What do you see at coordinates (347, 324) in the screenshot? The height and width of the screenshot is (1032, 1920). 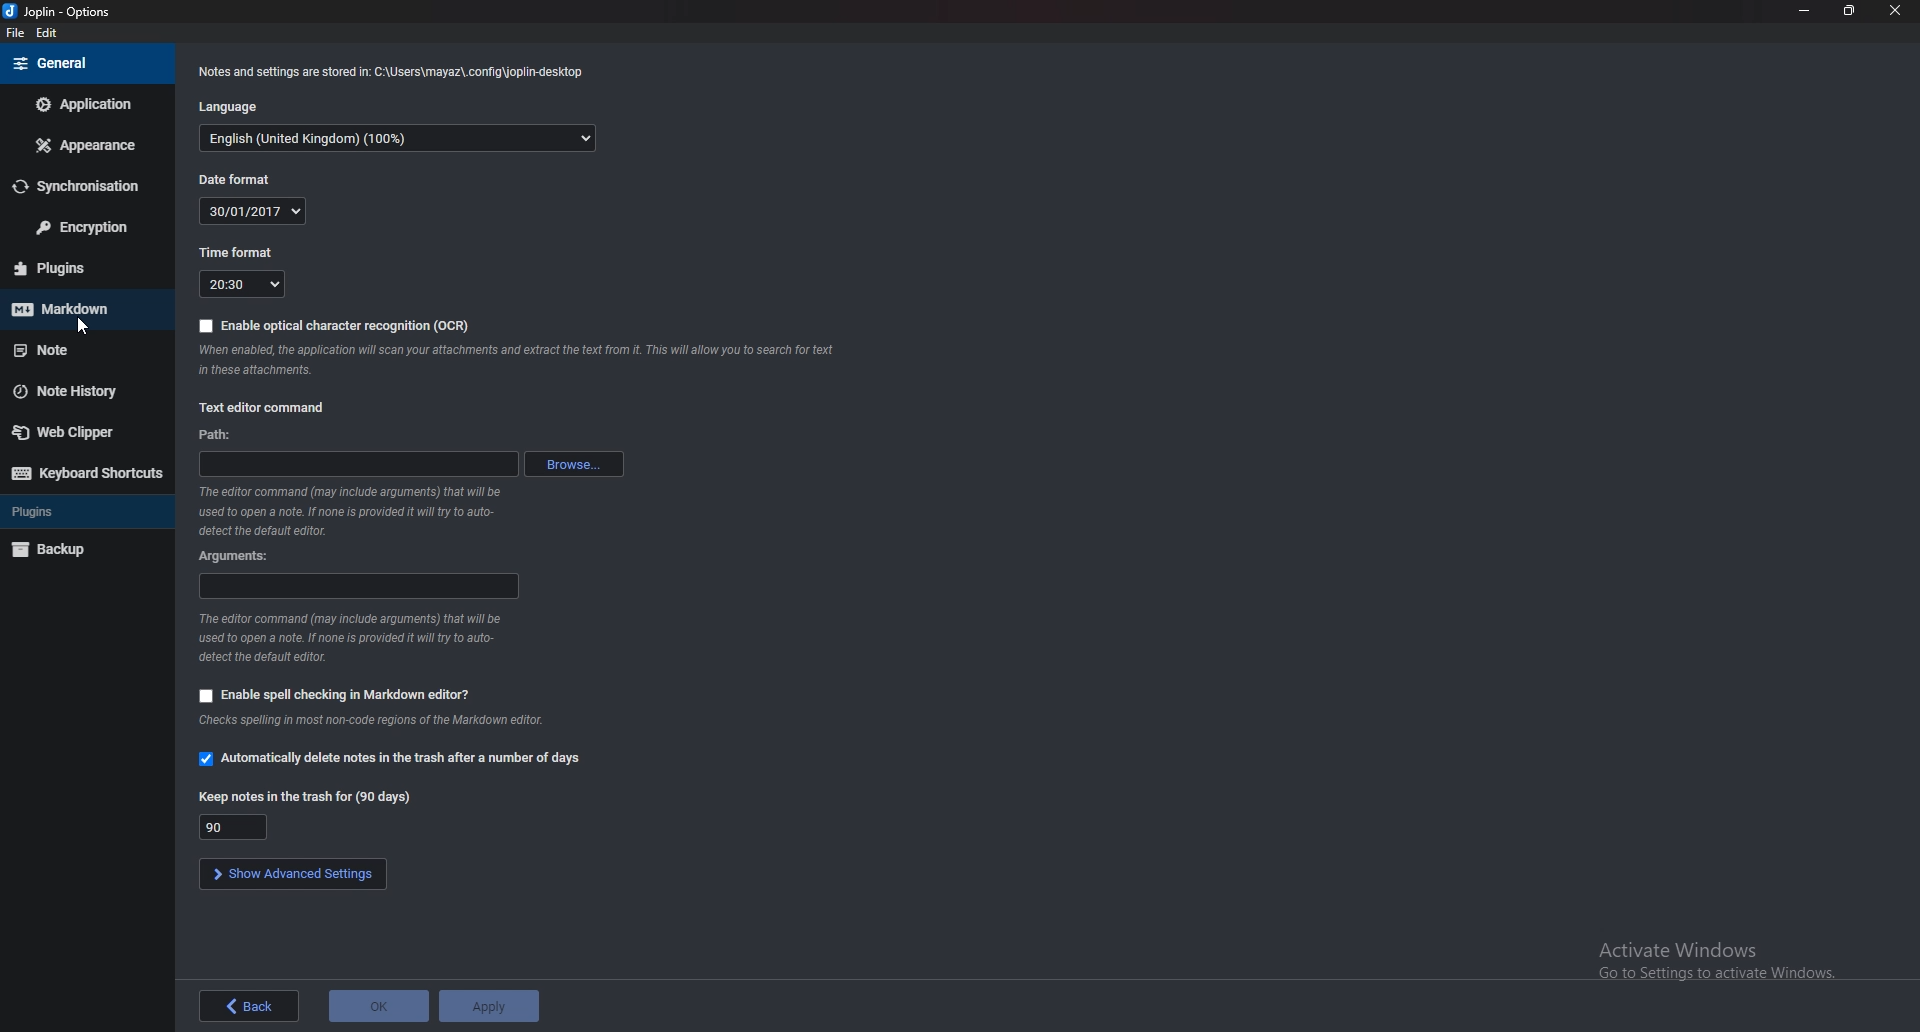 I see `Enable ocr` at bounding box center [347, 324].